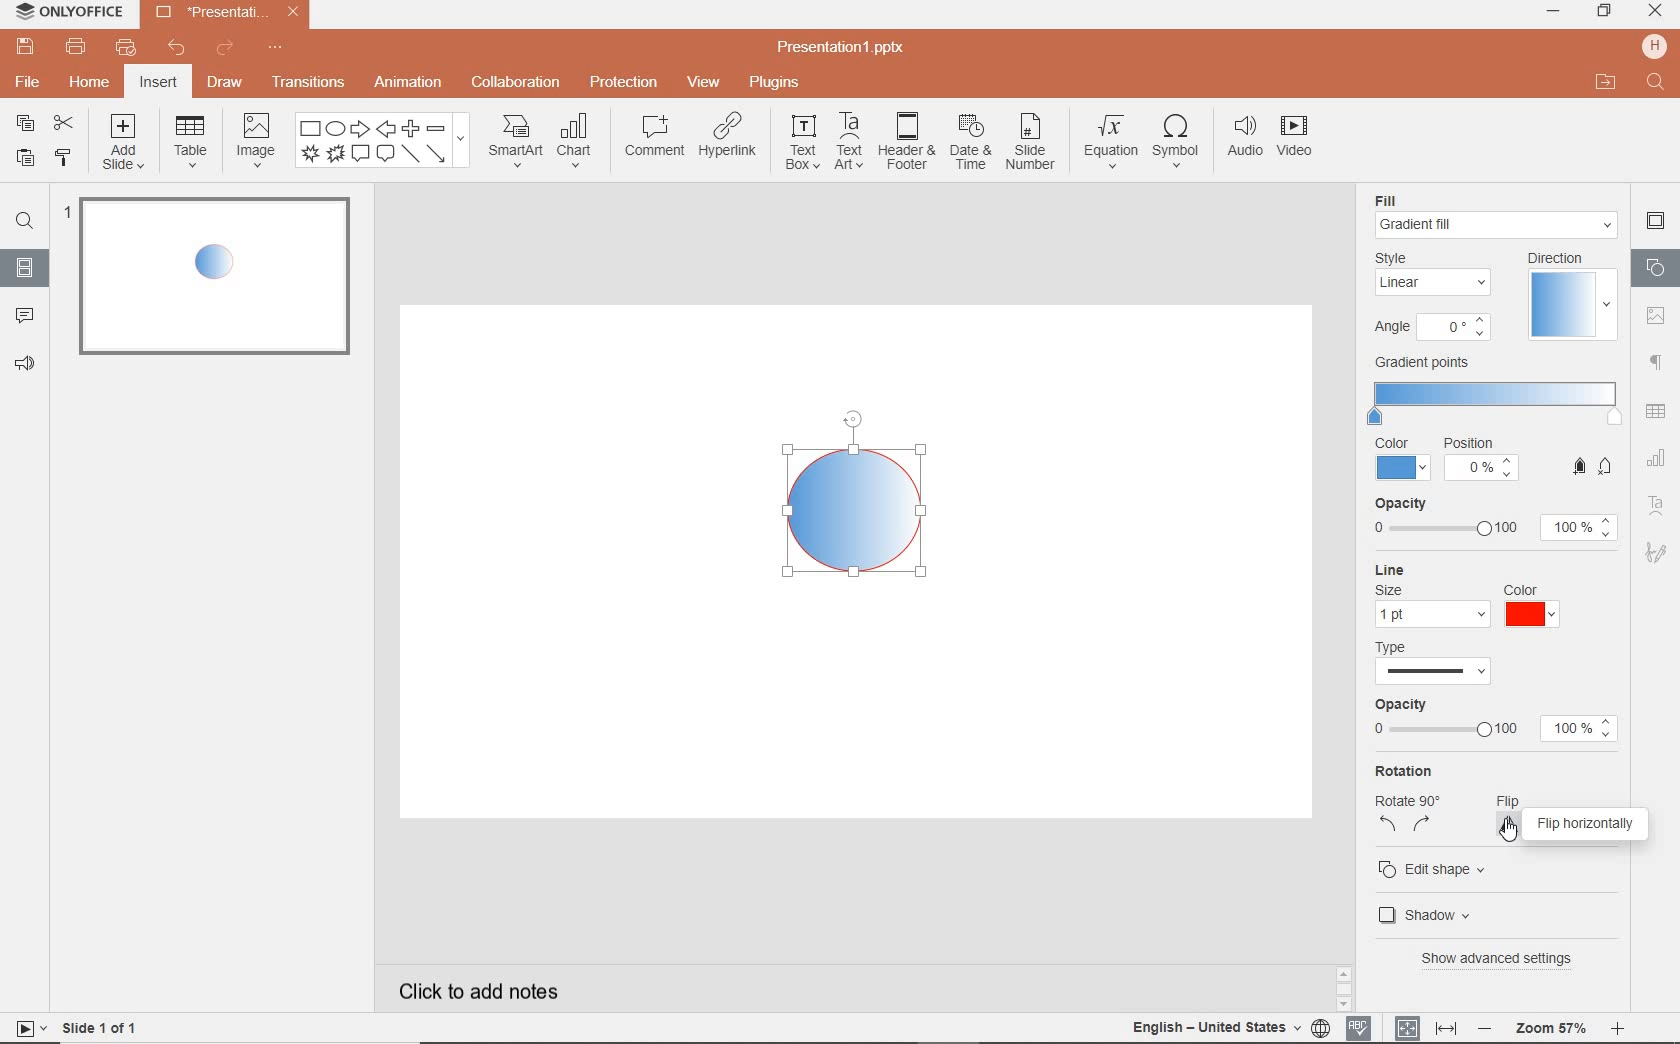  Describe the element at coordinates (623, 84) in the screenshot. I see `protection` at that location.